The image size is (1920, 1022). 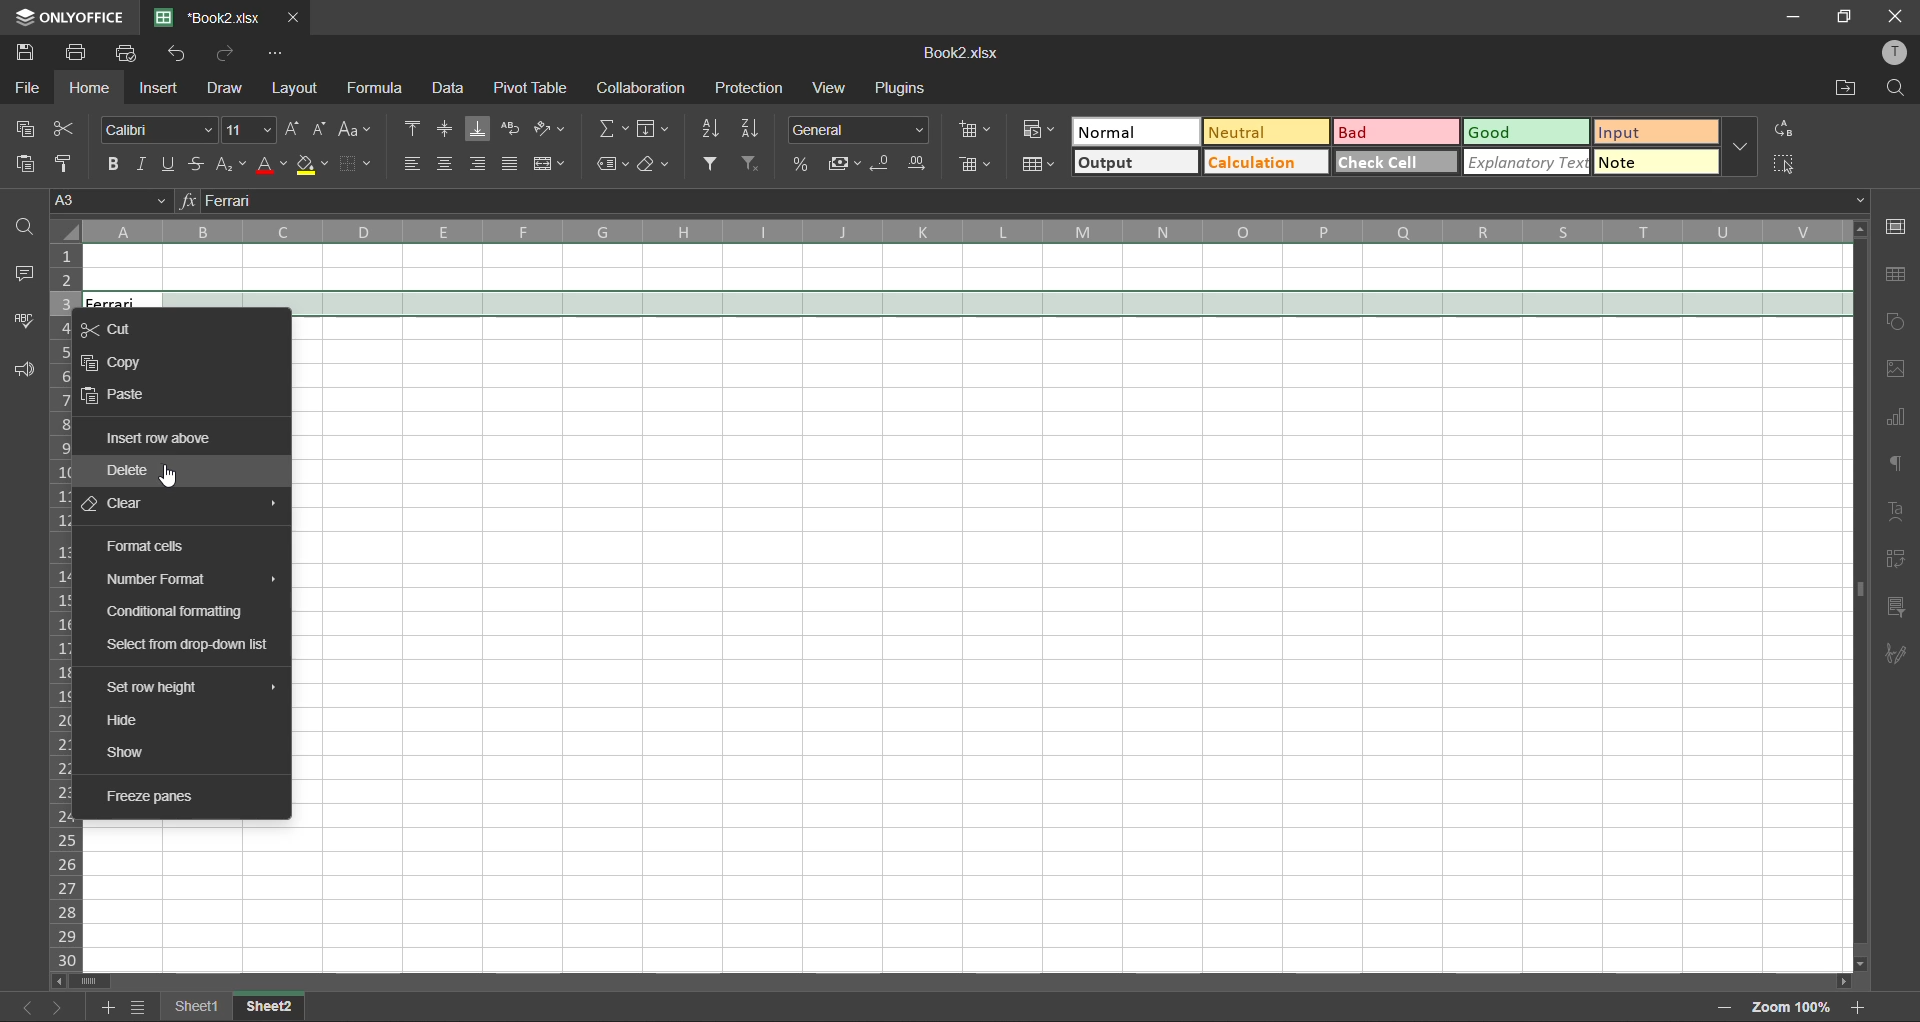 I want to click on copy style, so click(x=70, y=164).